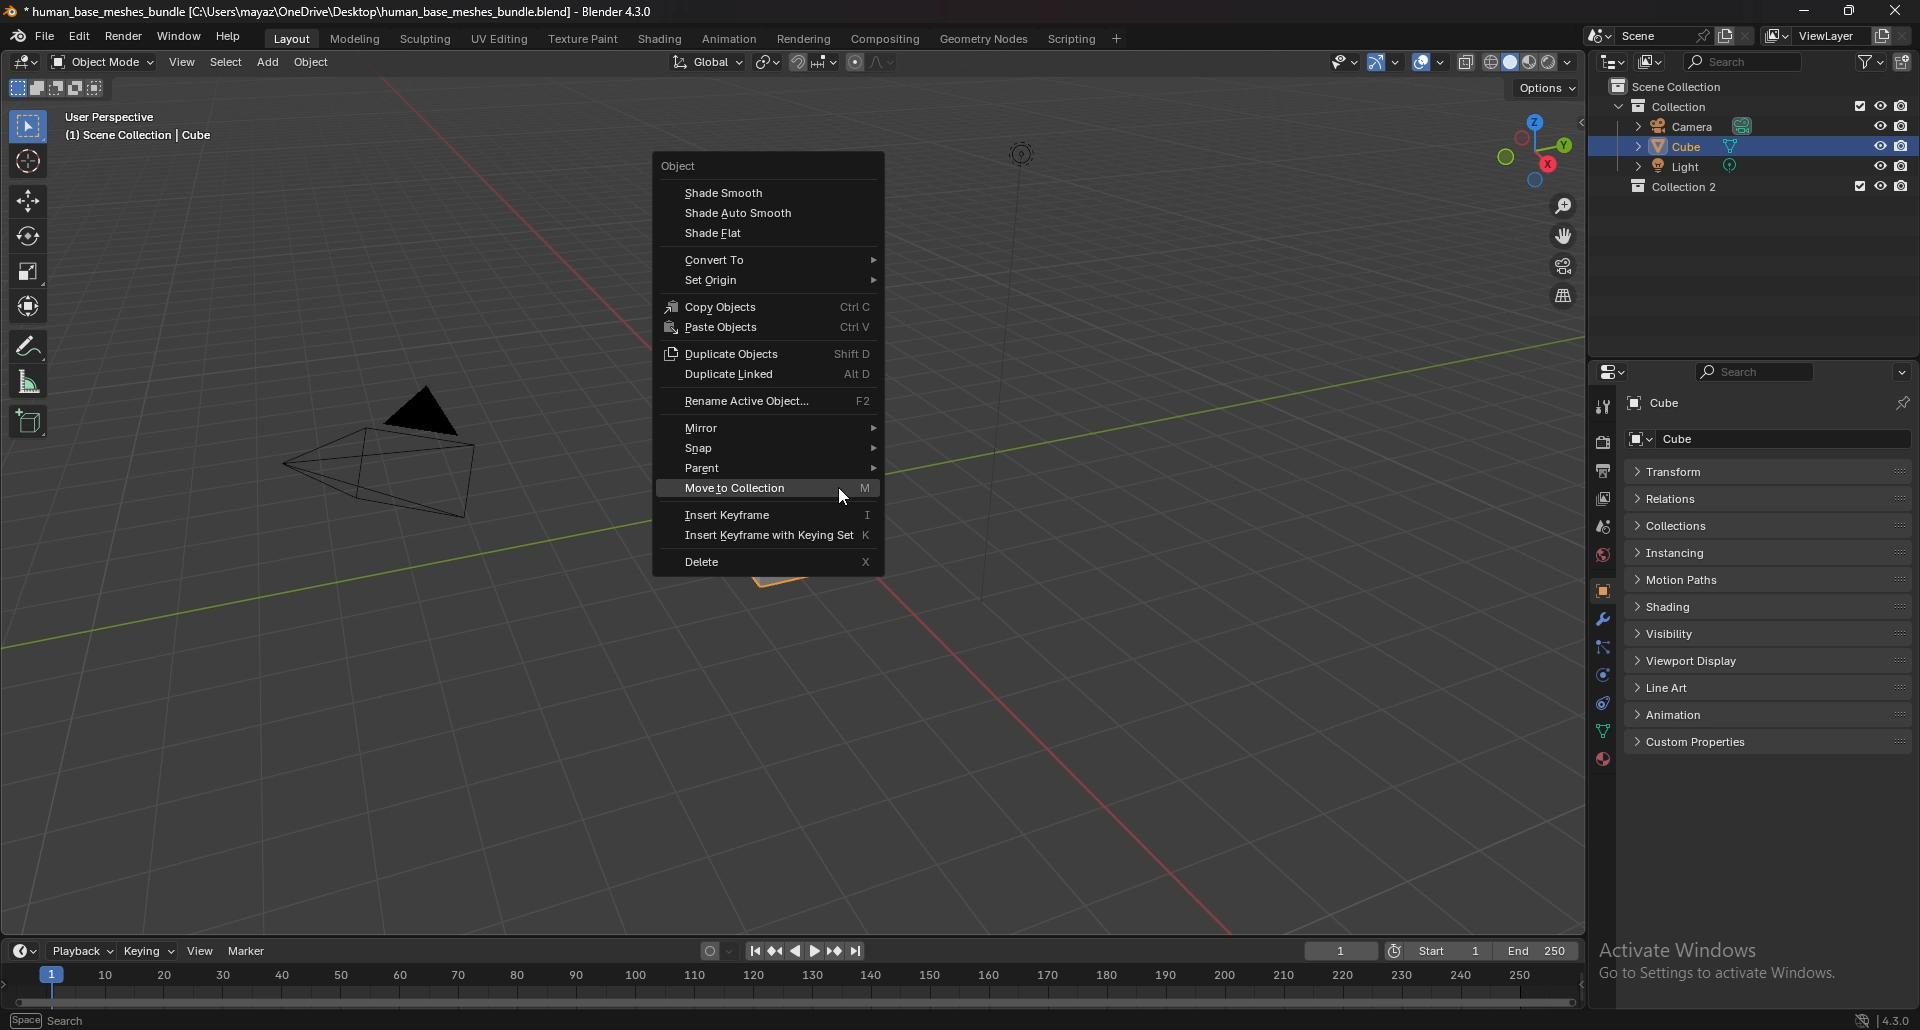  I want to click on texture paint, so click(585, 39).